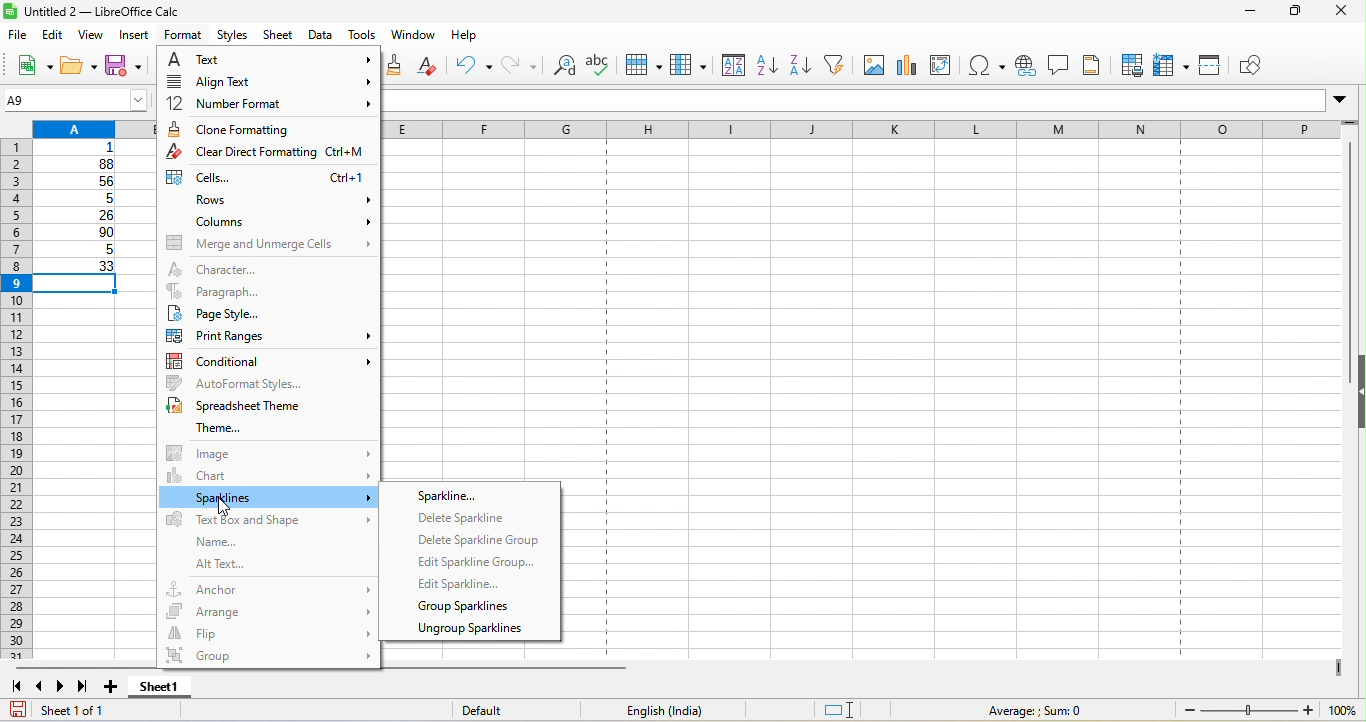 Image resolution: width=1366 pixels, height=722 pixels. I want to click on paragraph, so click(267, 291).